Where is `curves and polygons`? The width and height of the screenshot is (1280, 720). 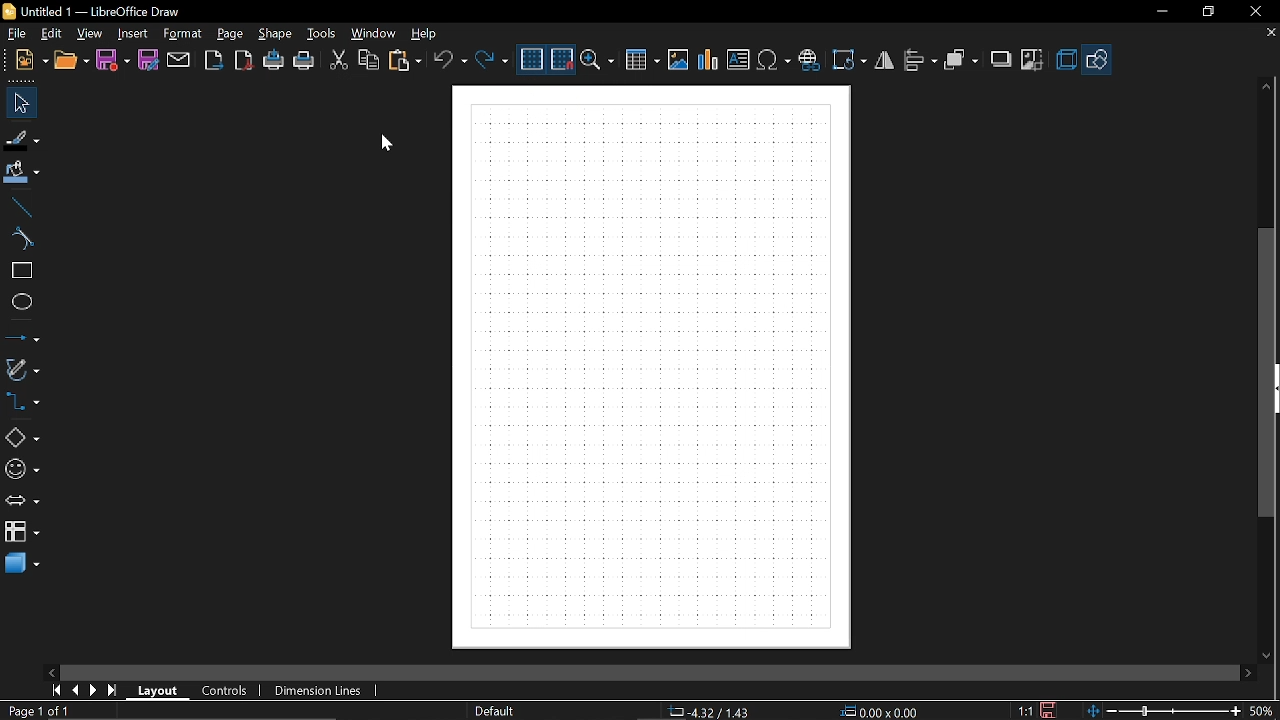
curves and polygons is located at coordinates (22, 370).